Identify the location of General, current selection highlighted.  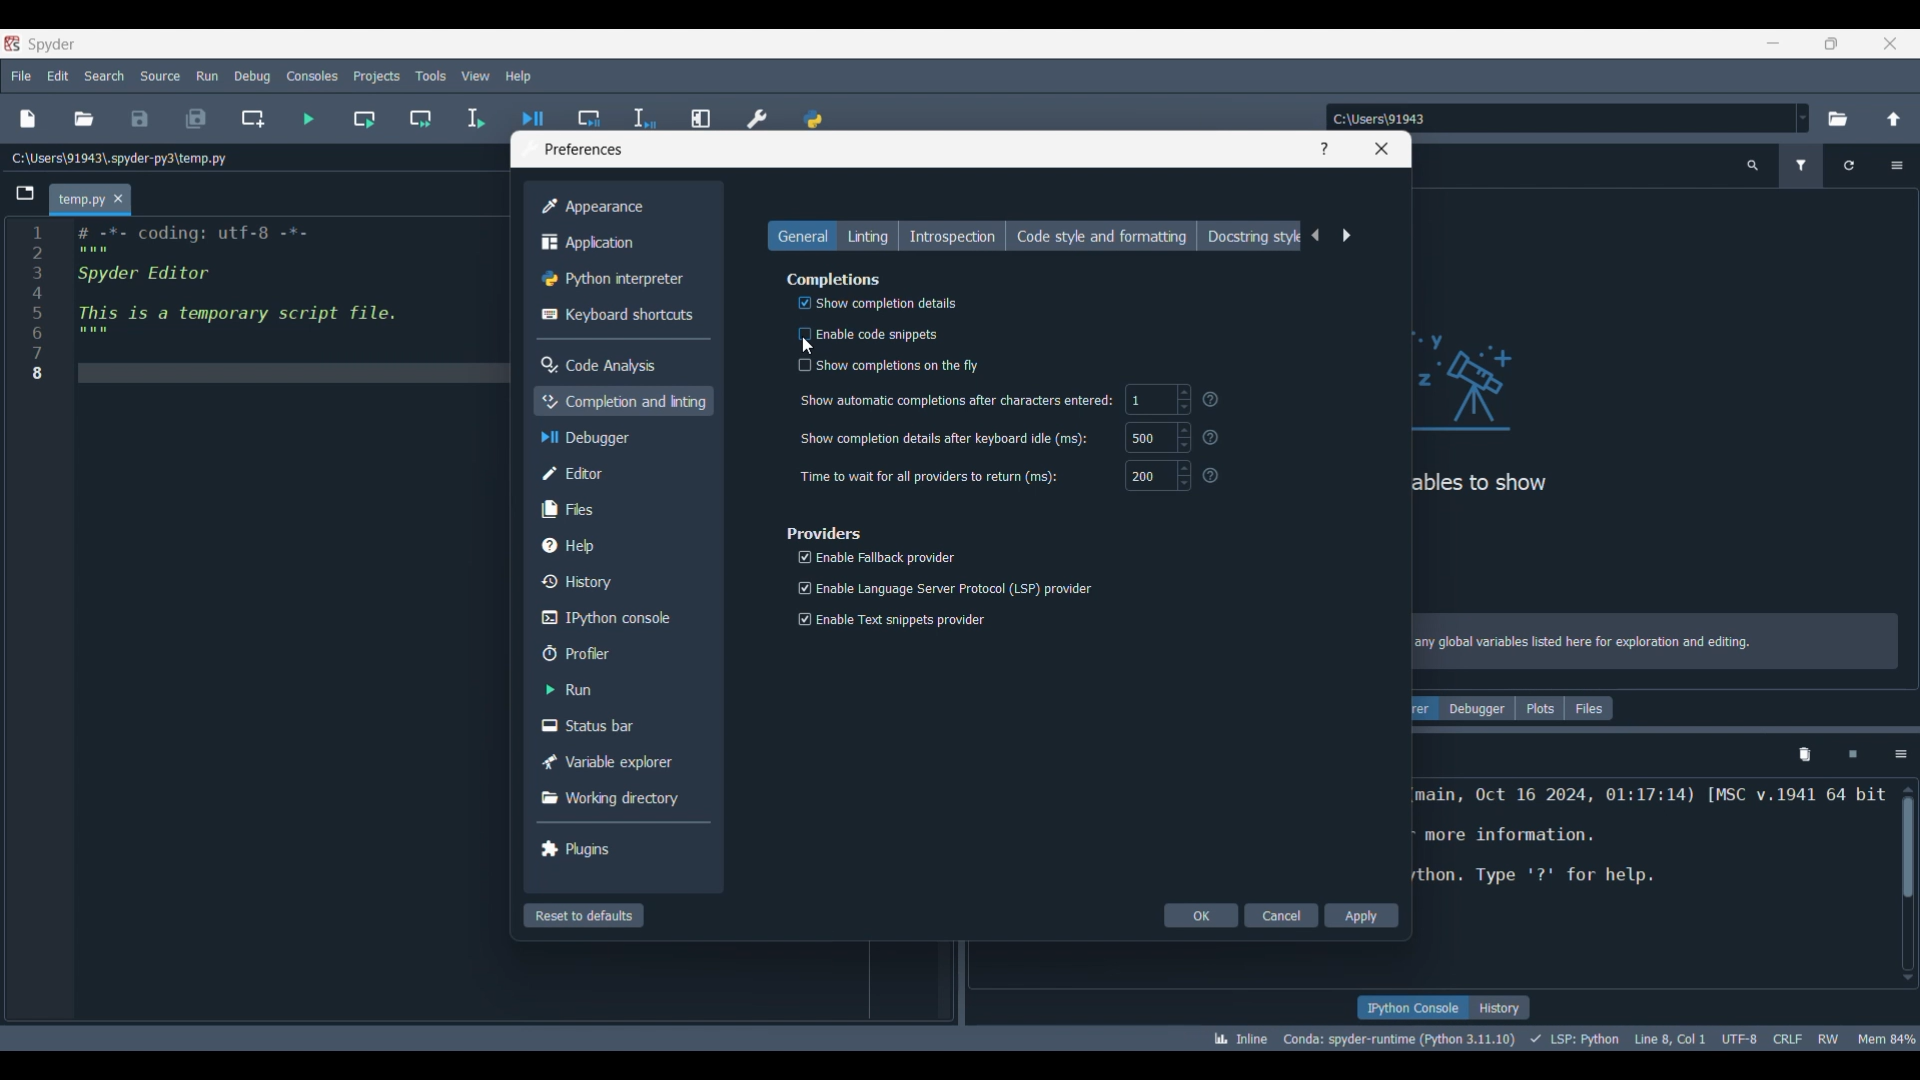
(802, 235).